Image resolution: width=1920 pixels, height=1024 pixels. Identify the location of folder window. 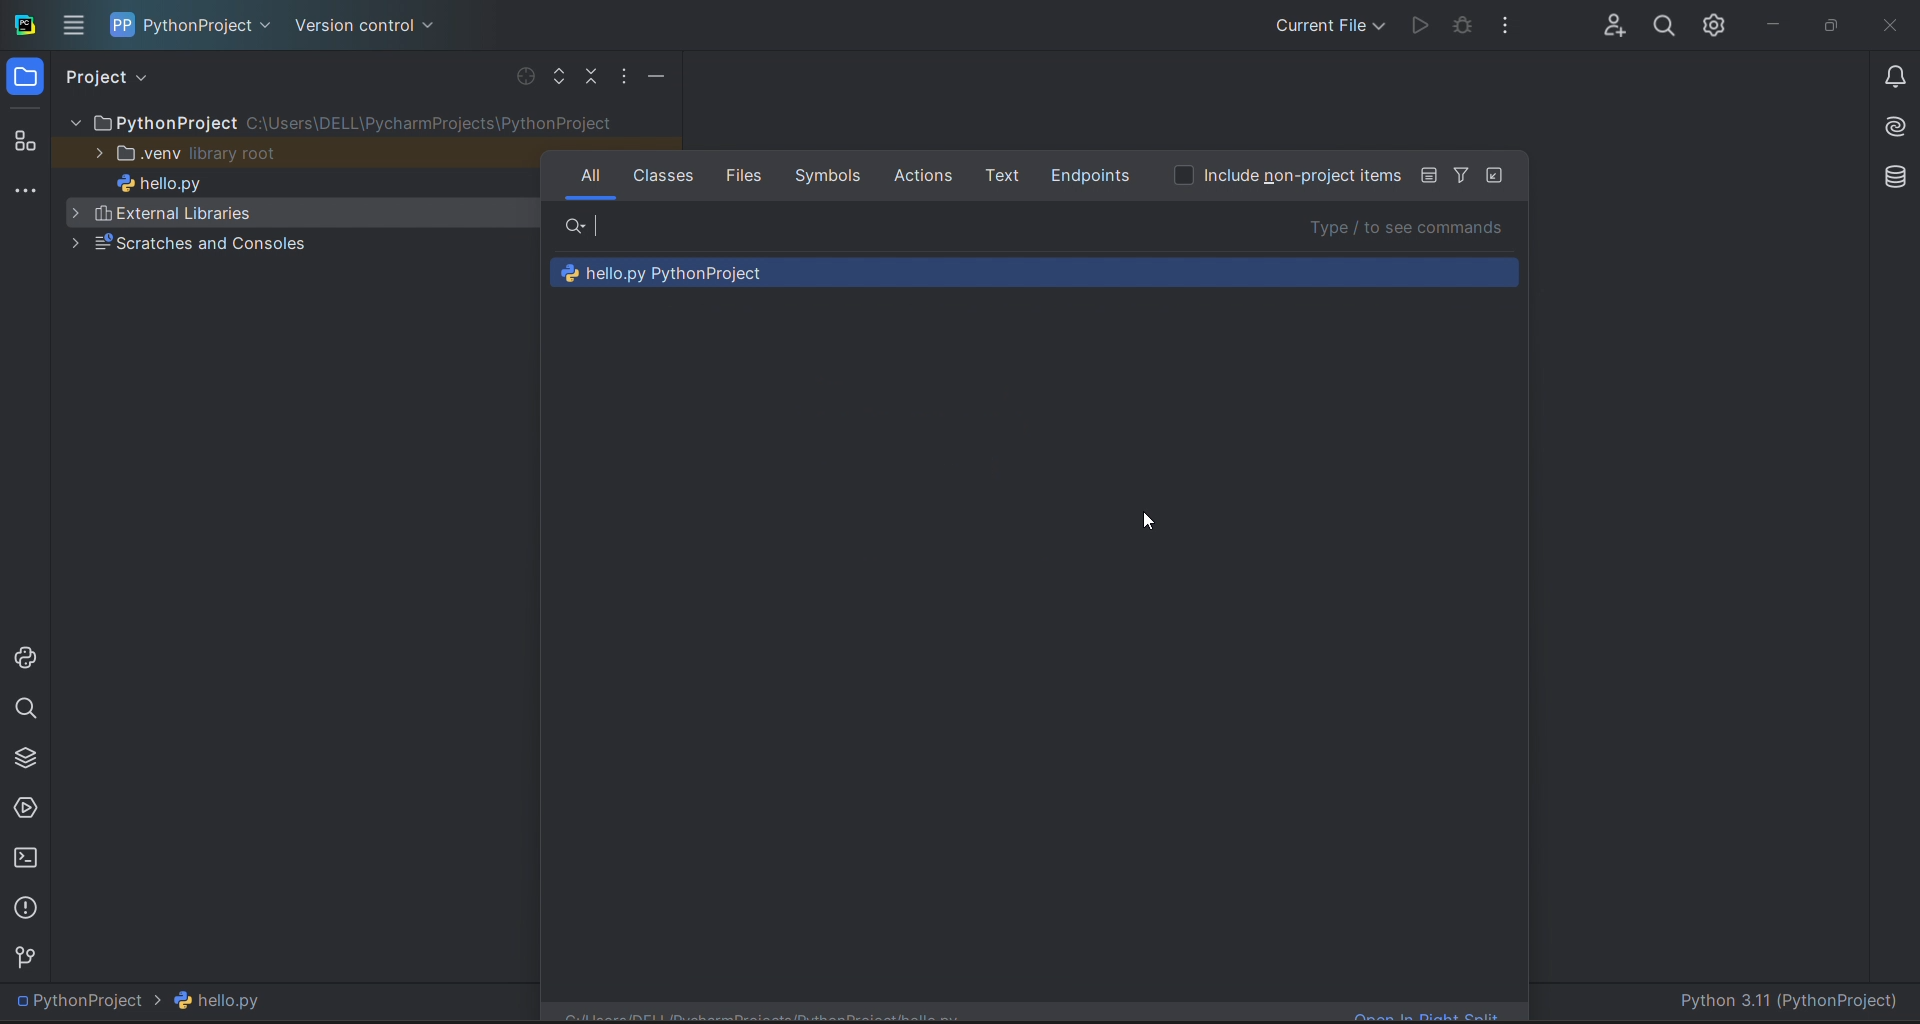
(24, 76).